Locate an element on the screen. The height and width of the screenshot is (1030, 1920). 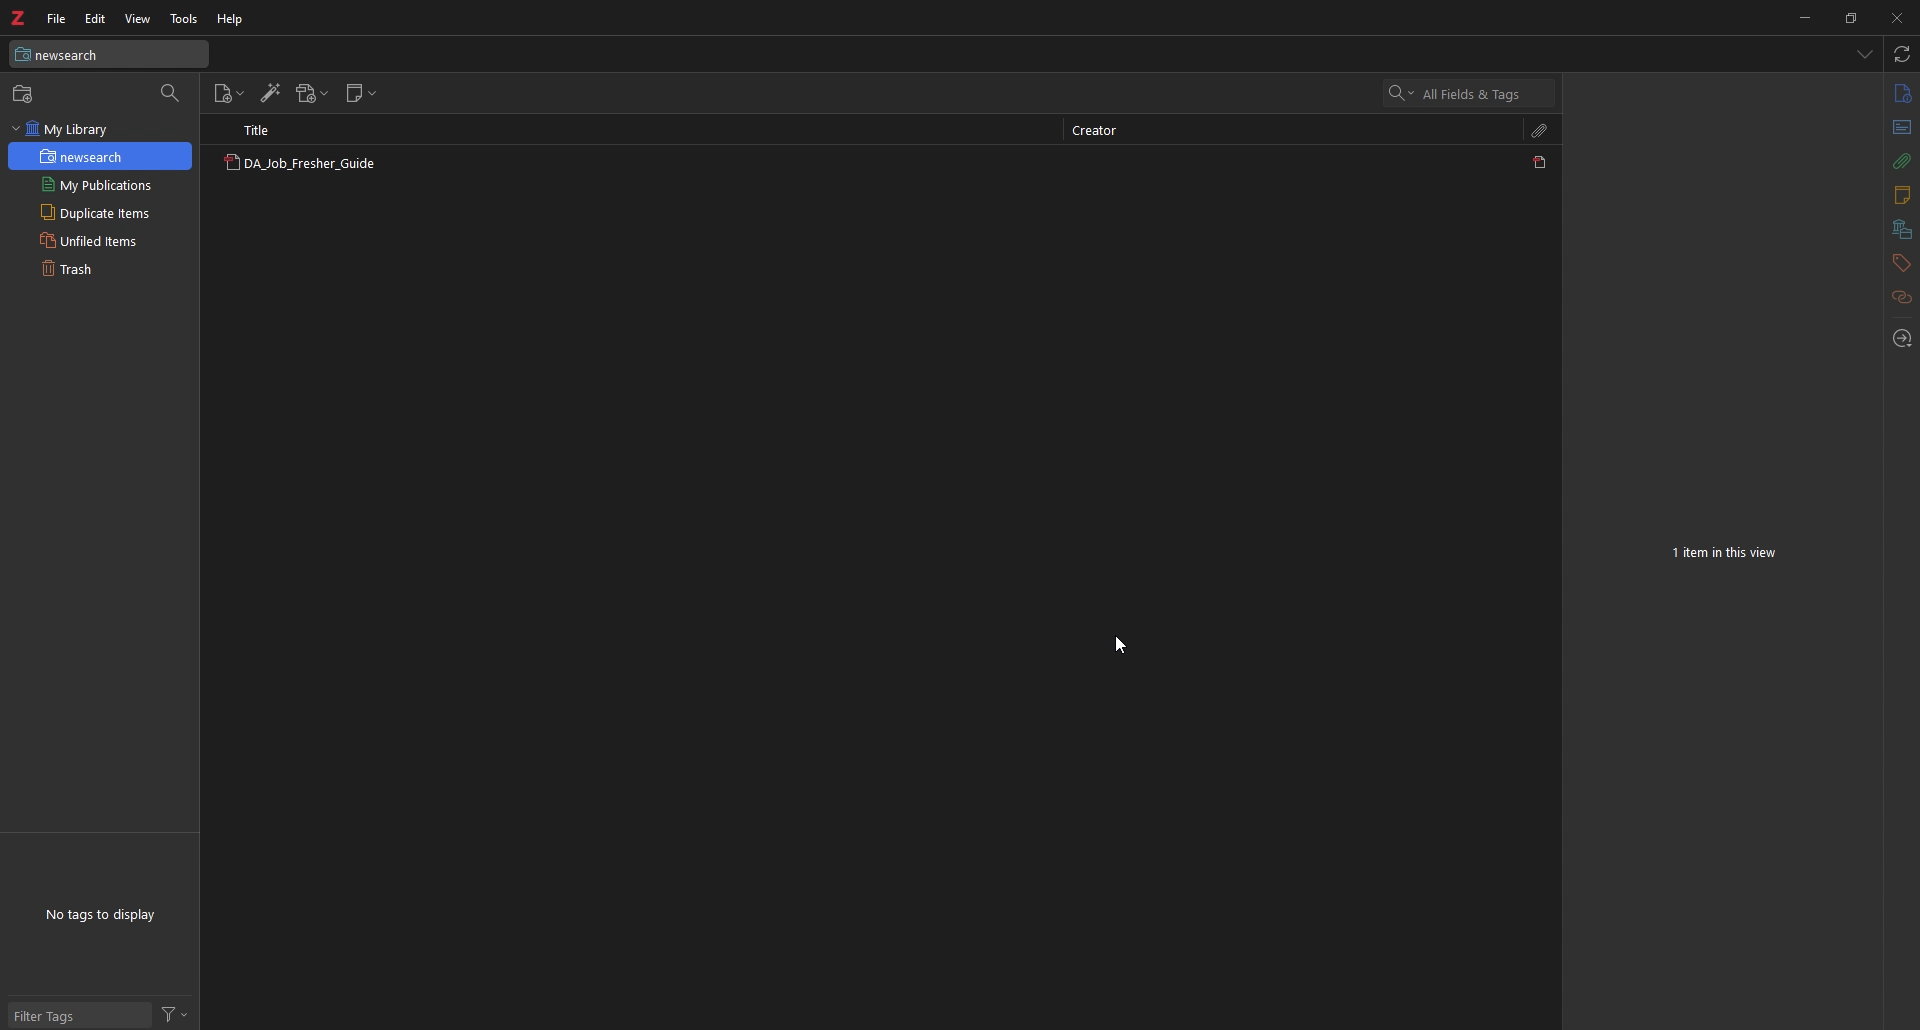
help is located at coordinates (231, 20).